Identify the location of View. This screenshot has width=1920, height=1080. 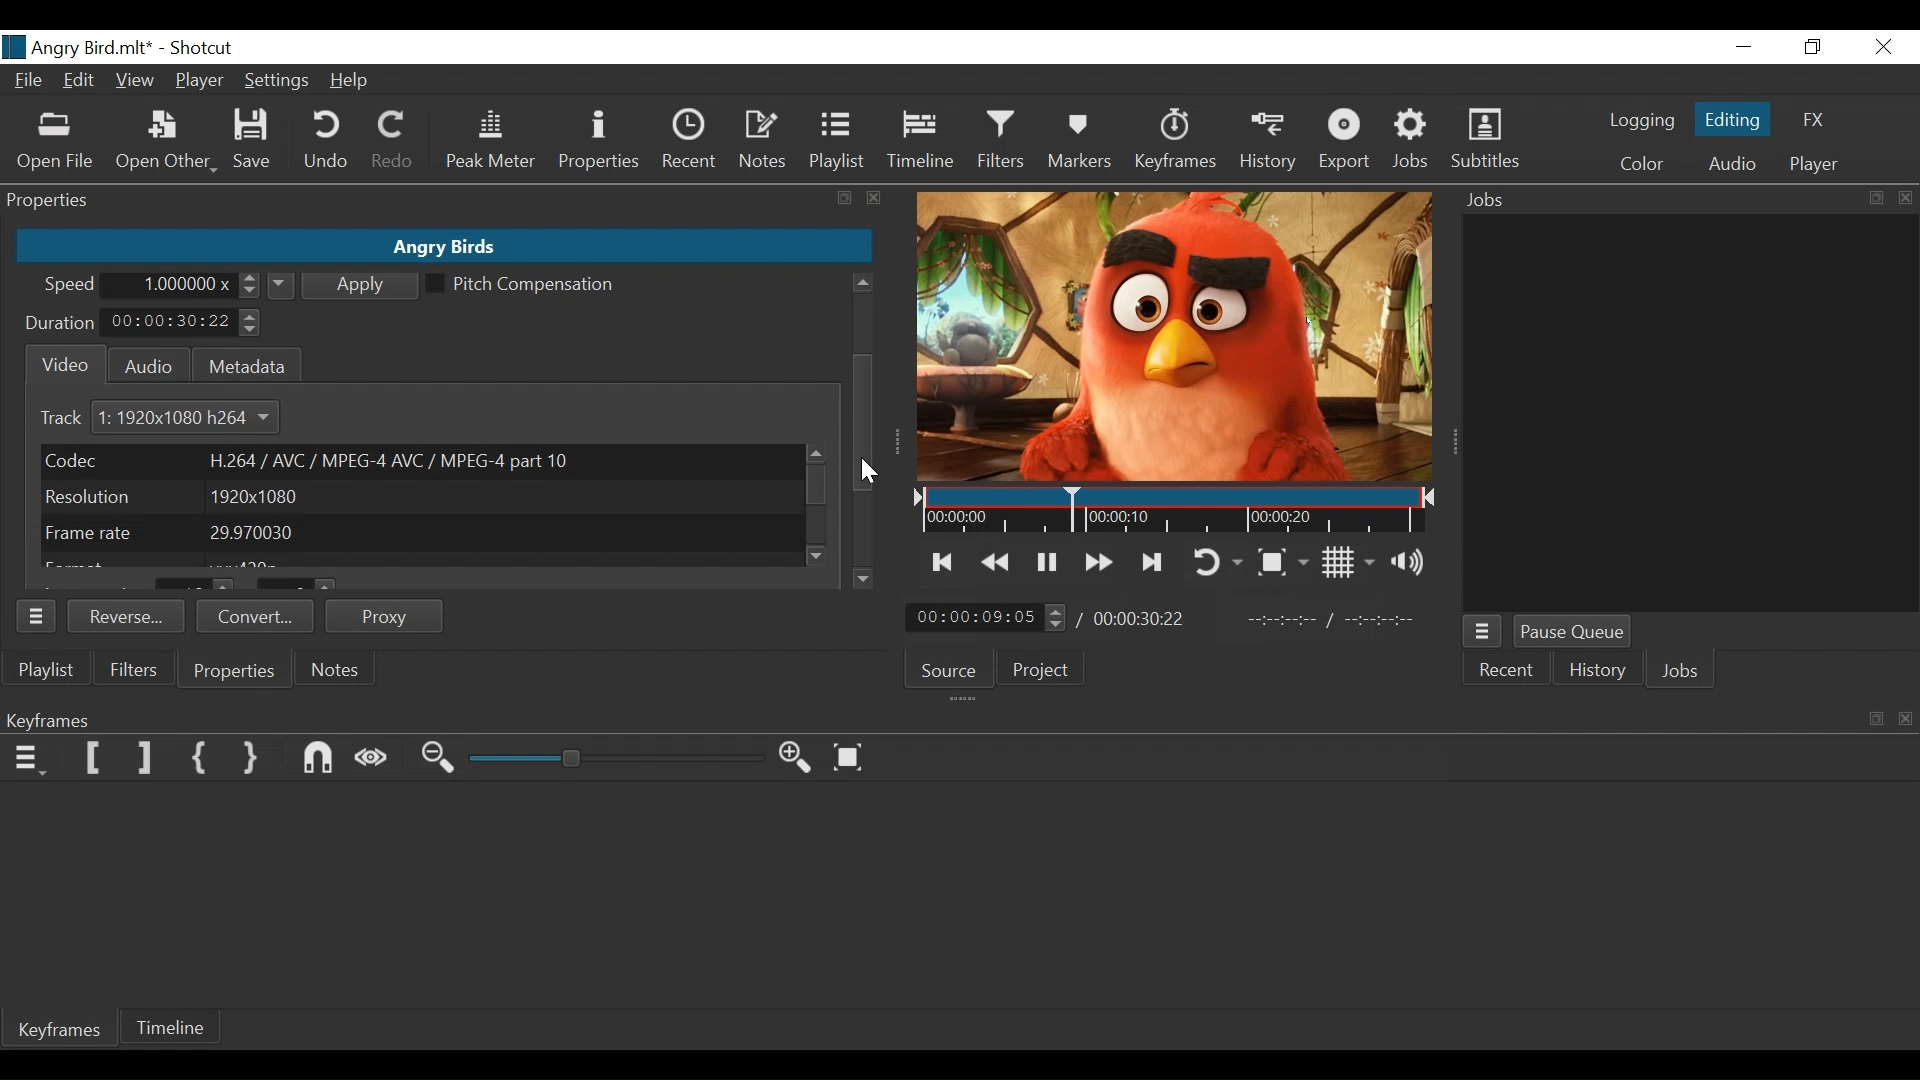
(133, 79).